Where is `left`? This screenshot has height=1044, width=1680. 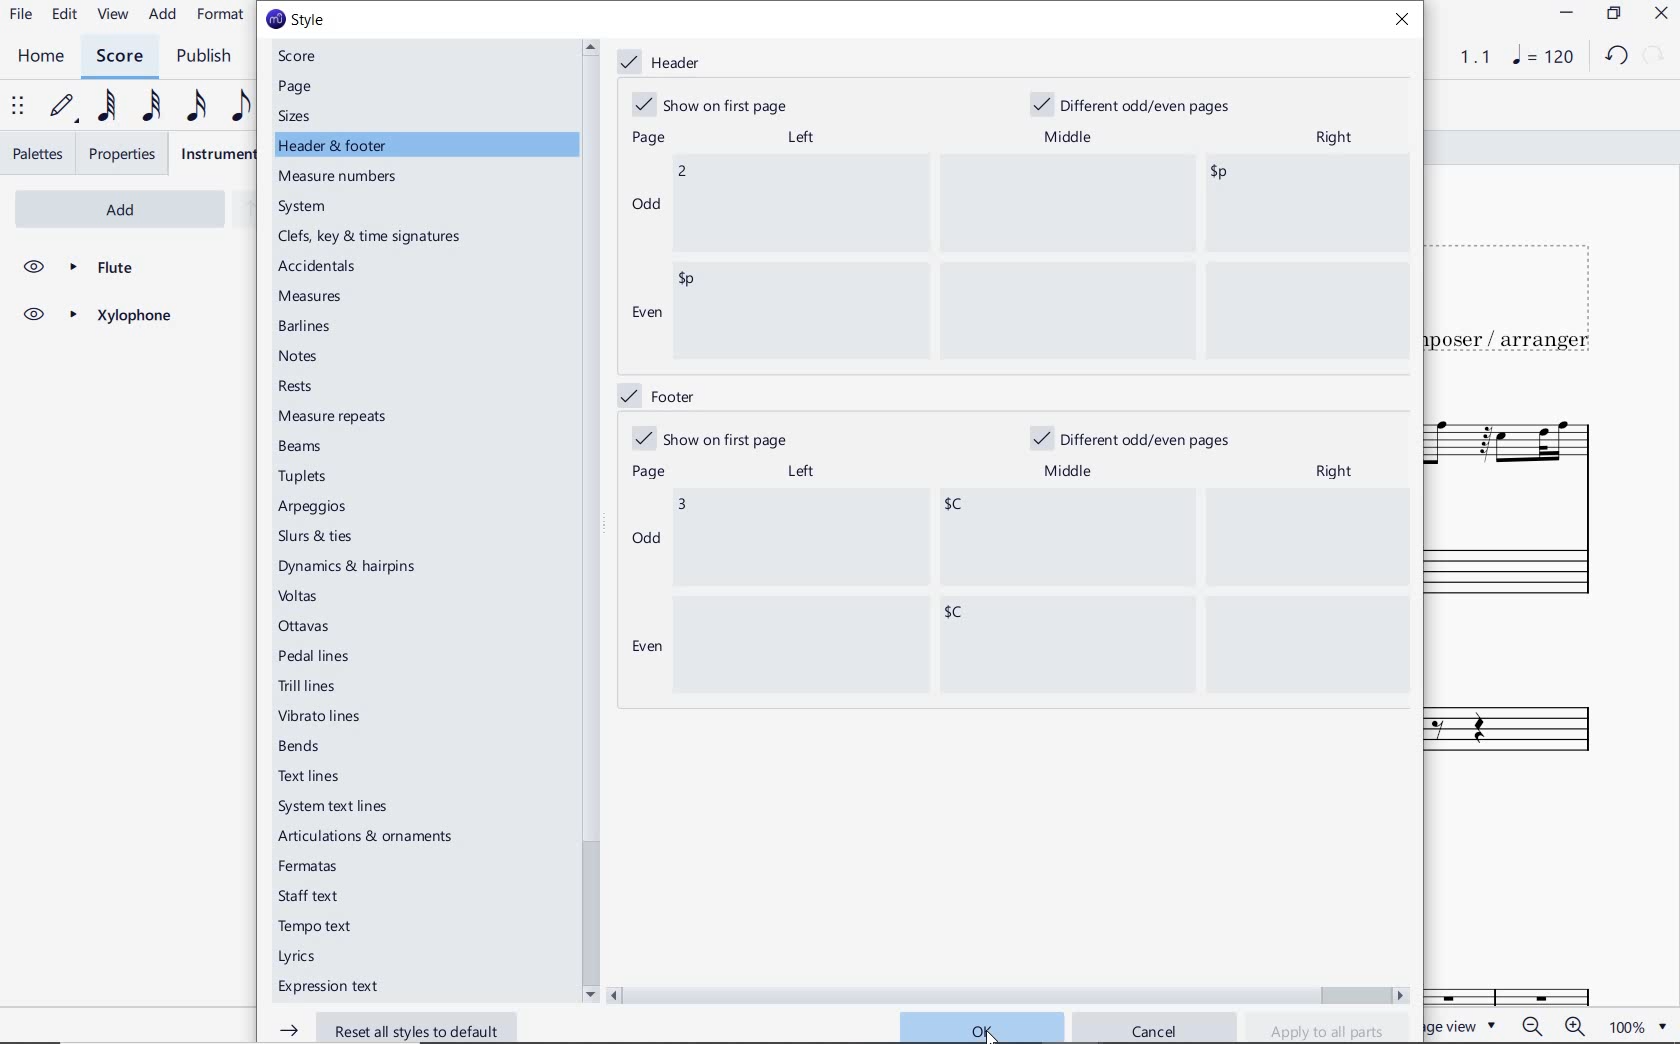 left is located at coordinates (799, 137).